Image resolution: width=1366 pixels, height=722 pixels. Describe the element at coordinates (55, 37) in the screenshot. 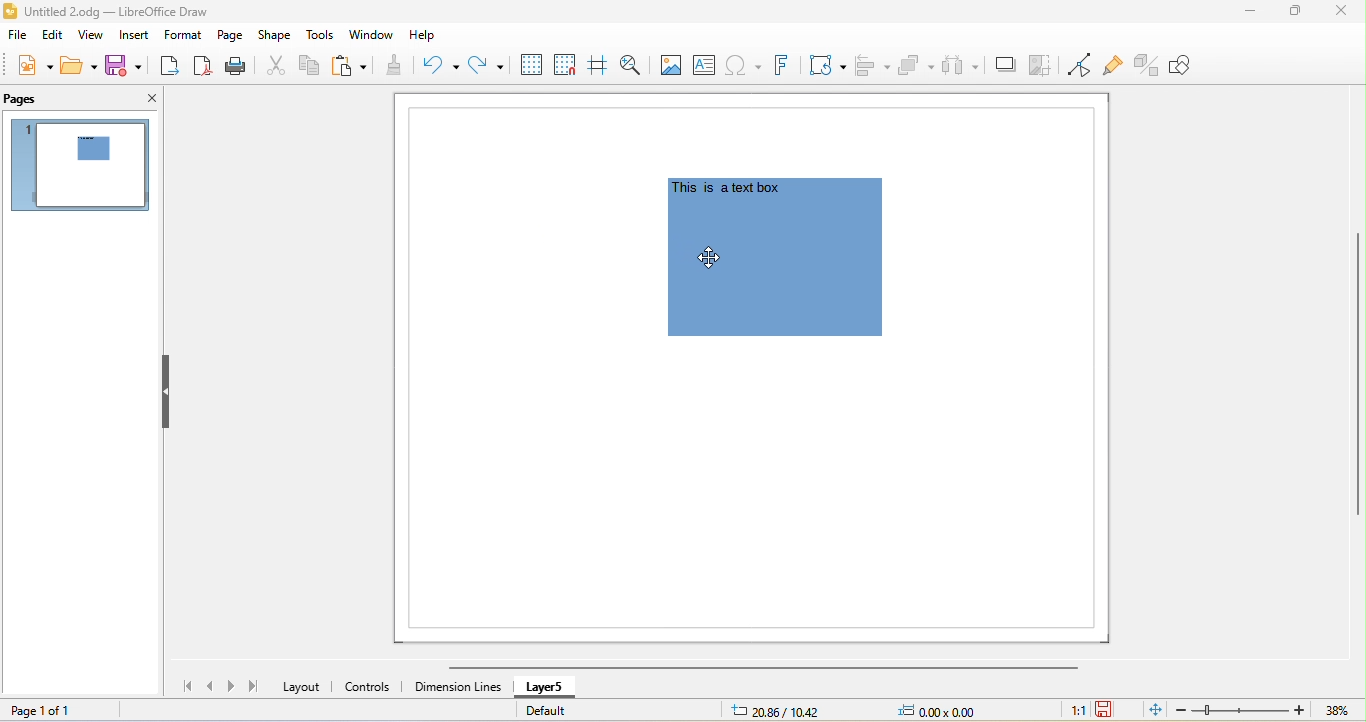

I see `edit` at that location.